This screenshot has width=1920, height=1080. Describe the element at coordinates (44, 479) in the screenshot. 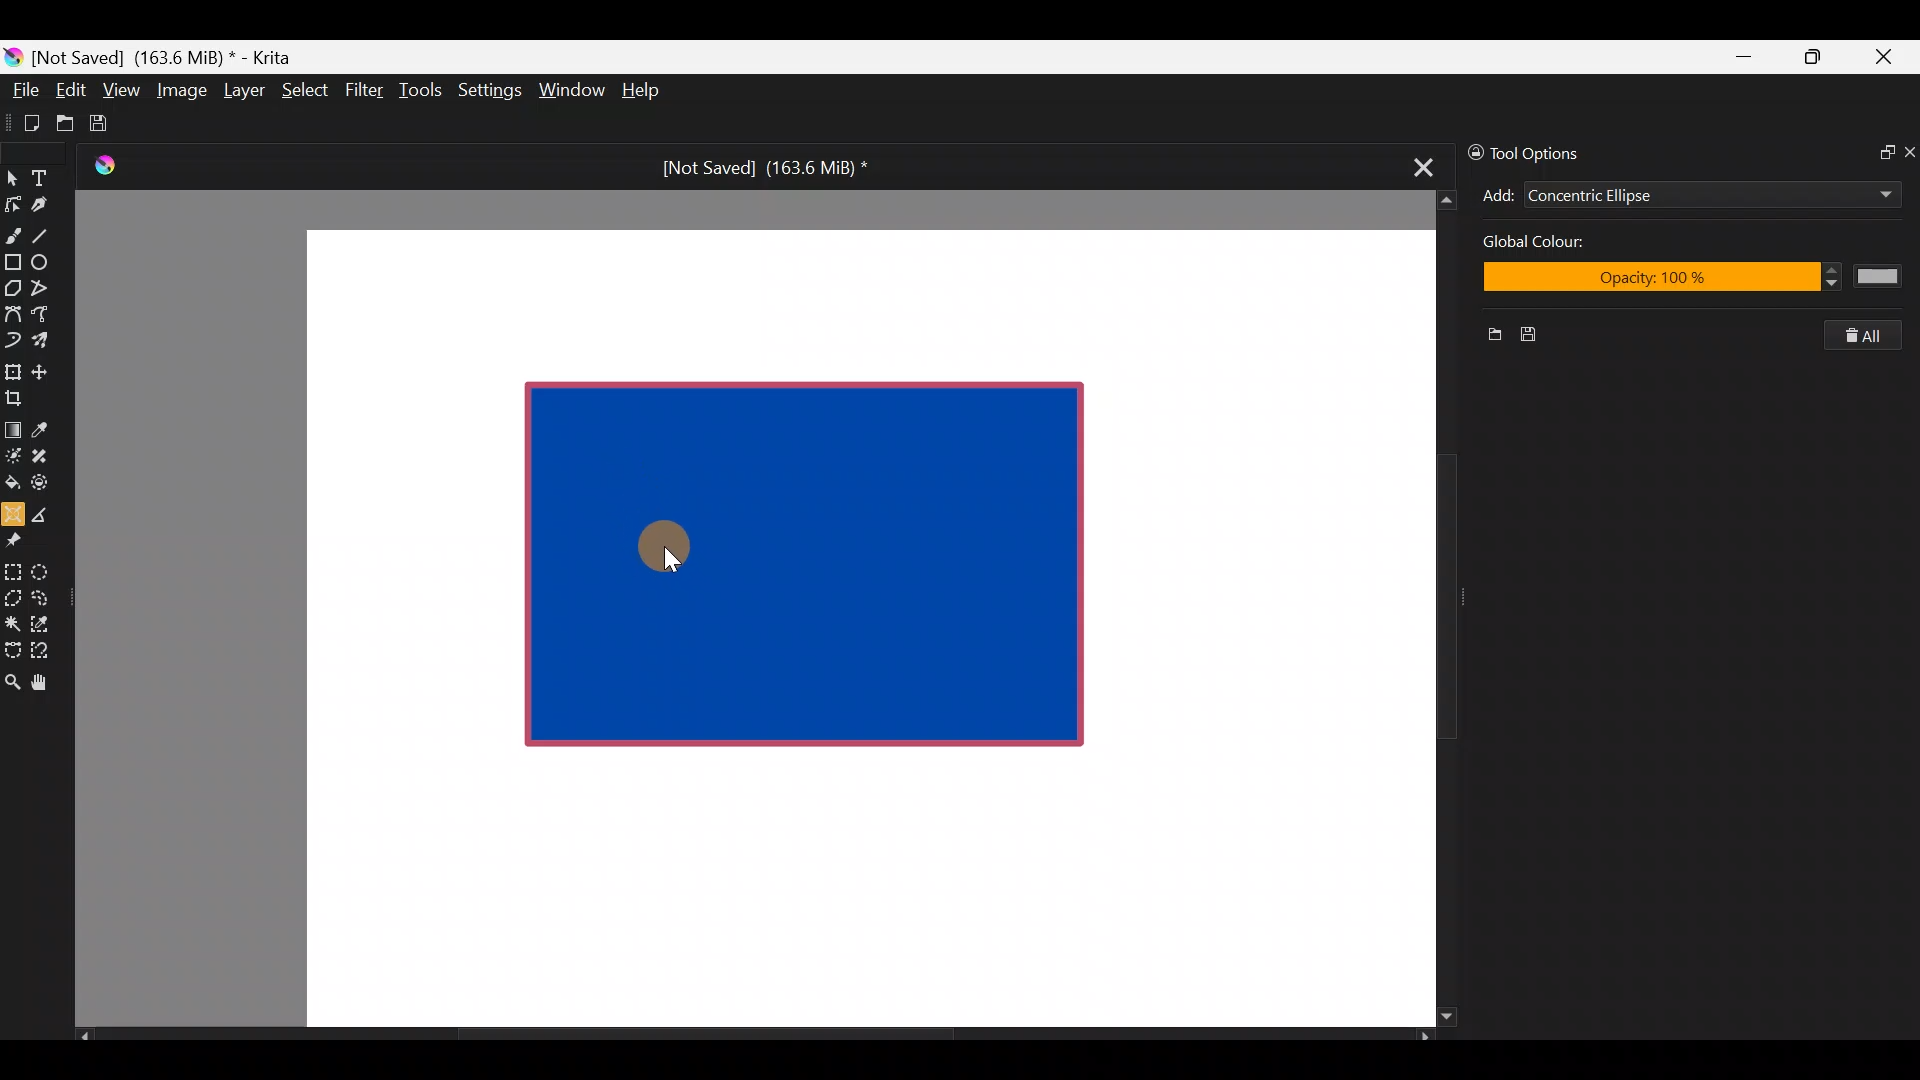

I see `Enclose & fill tool` at that location.